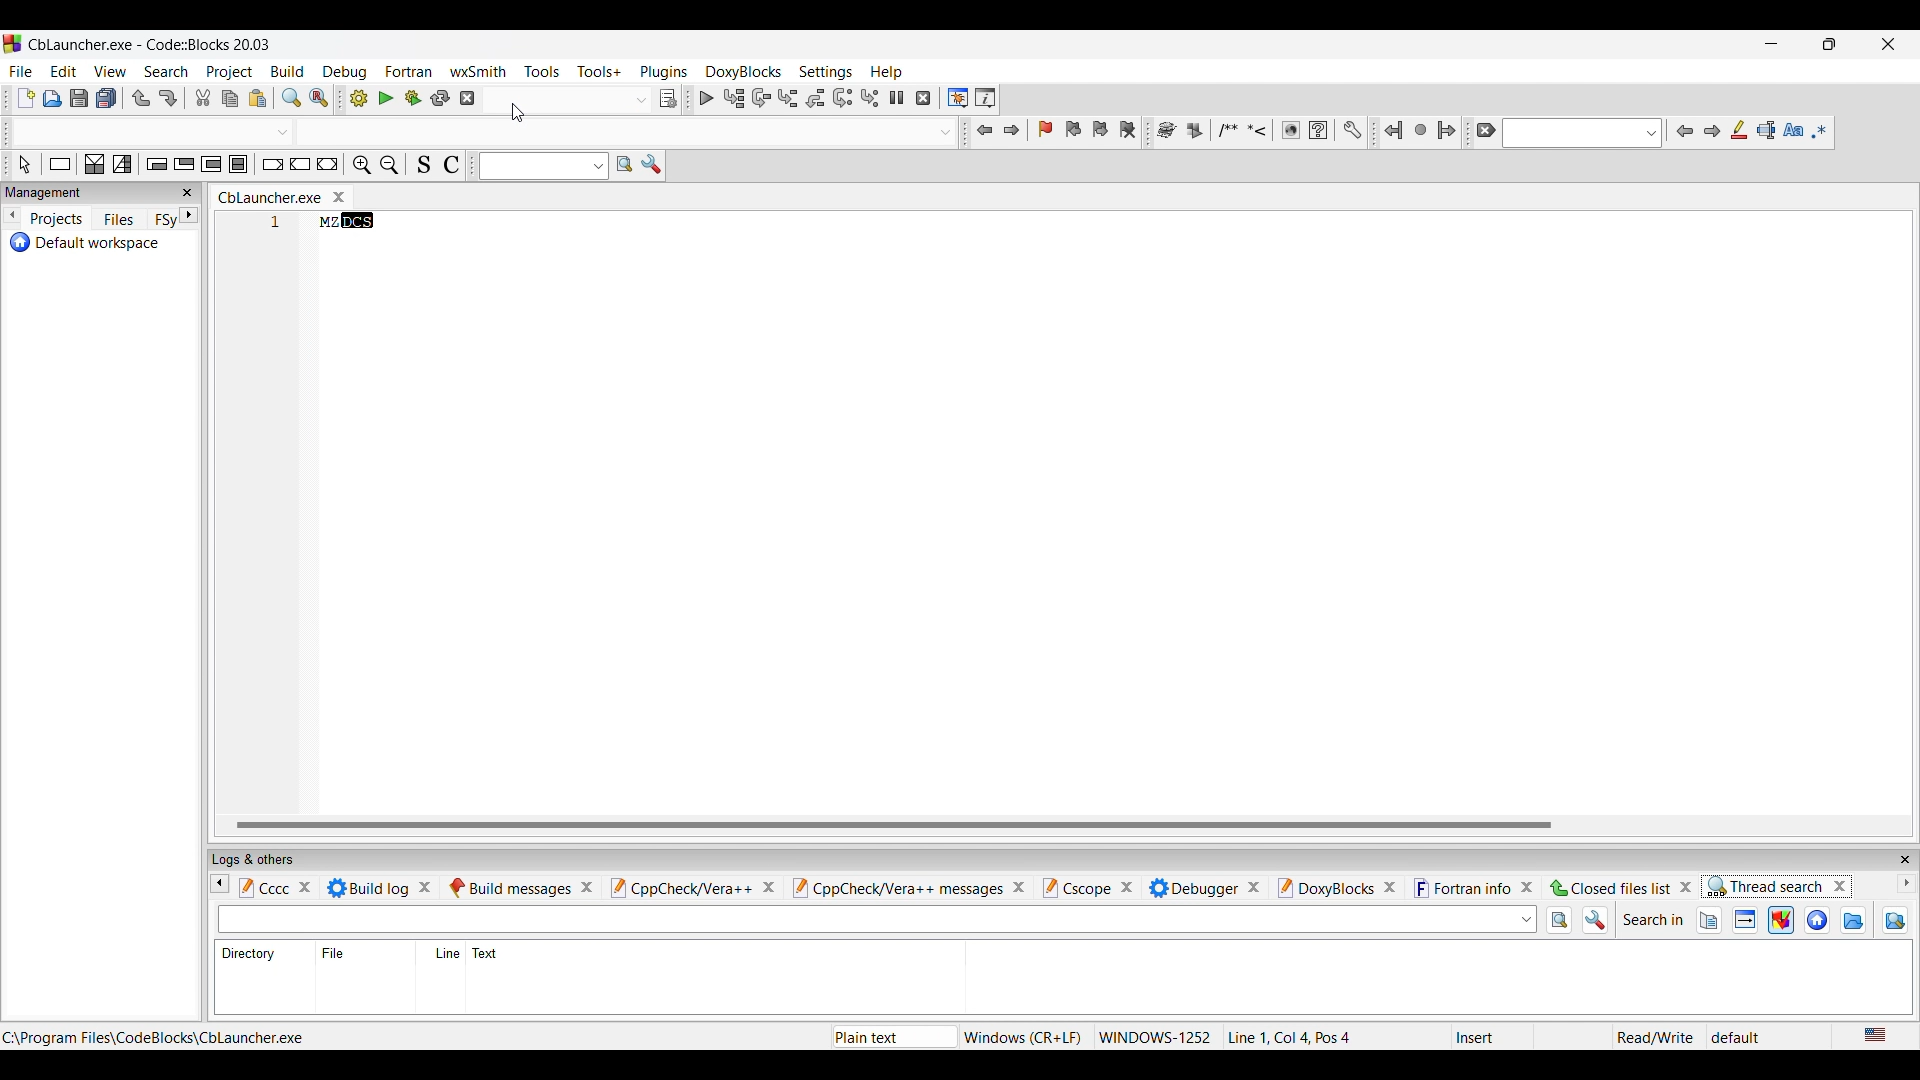 This screenshot has width=1920, height=1080. Describe the element at coordinates (230, 99) in the screenshot. I see `Copy` at that location.